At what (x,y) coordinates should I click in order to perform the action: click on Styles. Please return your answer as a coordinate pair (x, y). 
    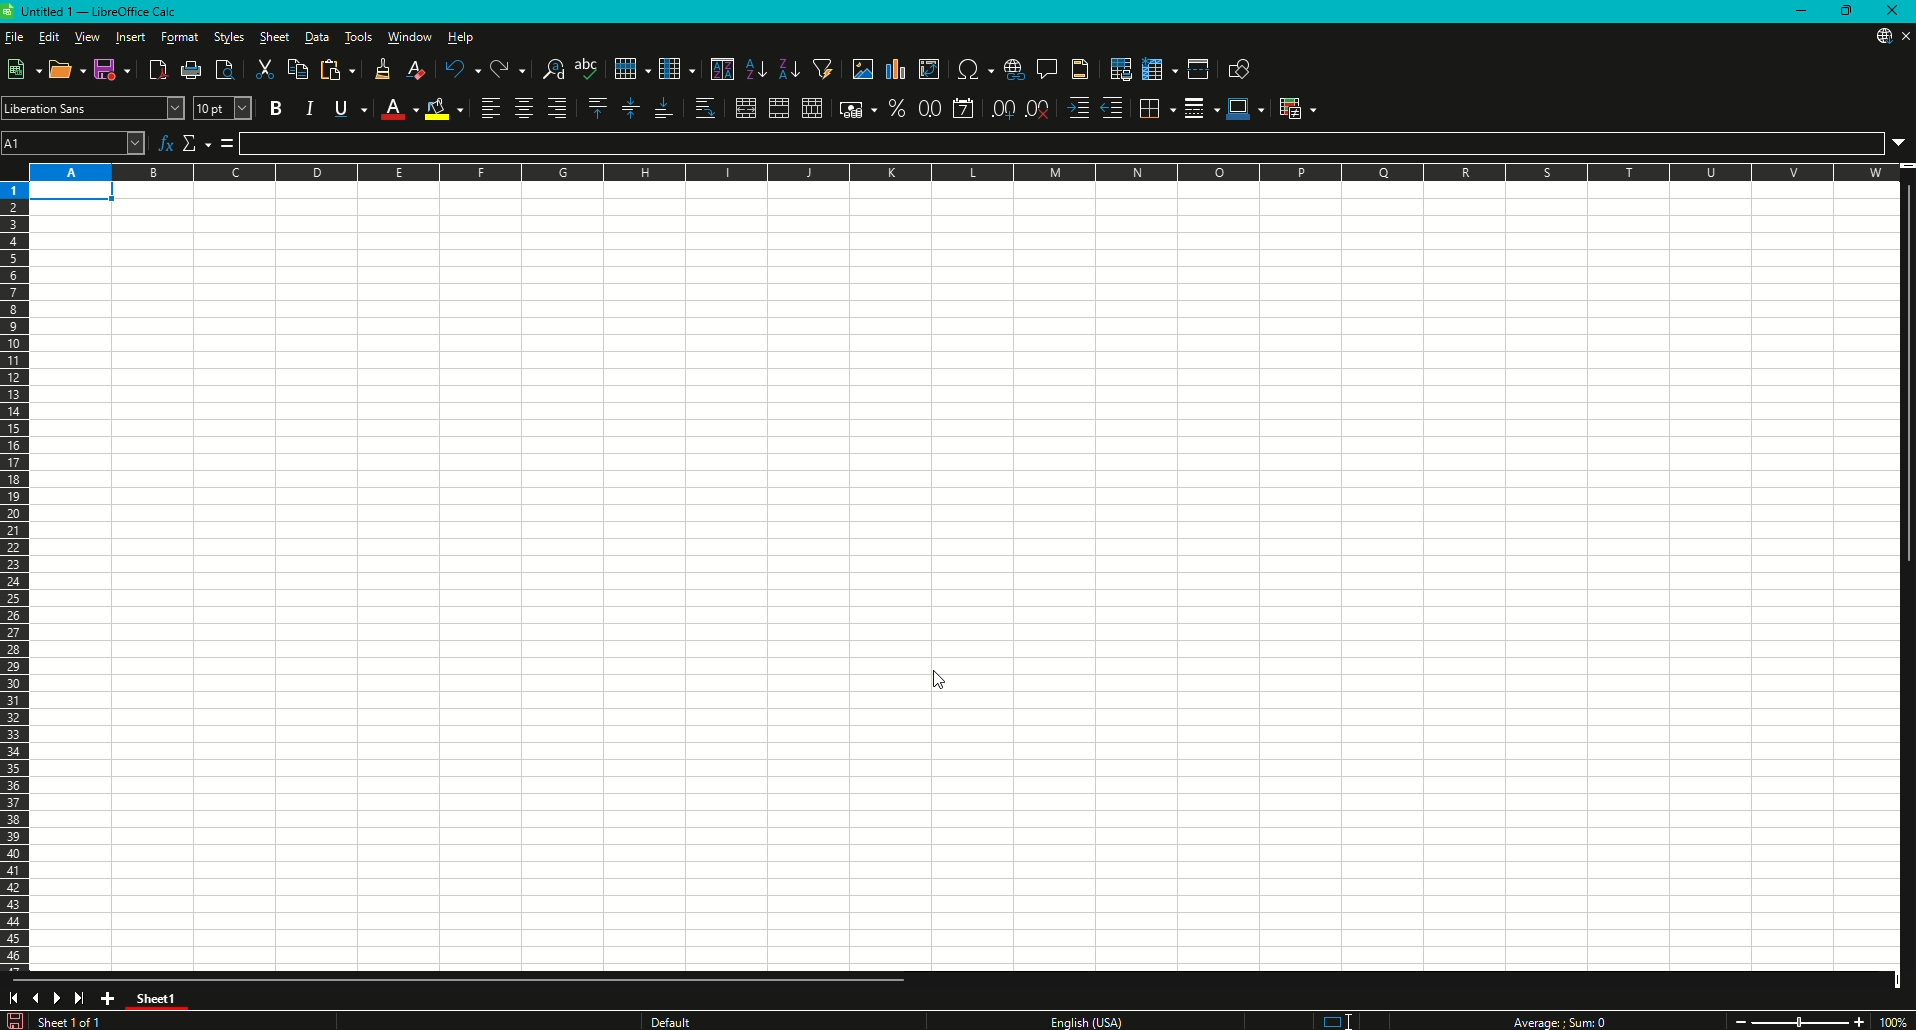
    Looking at the image, I should click on (230, 36).